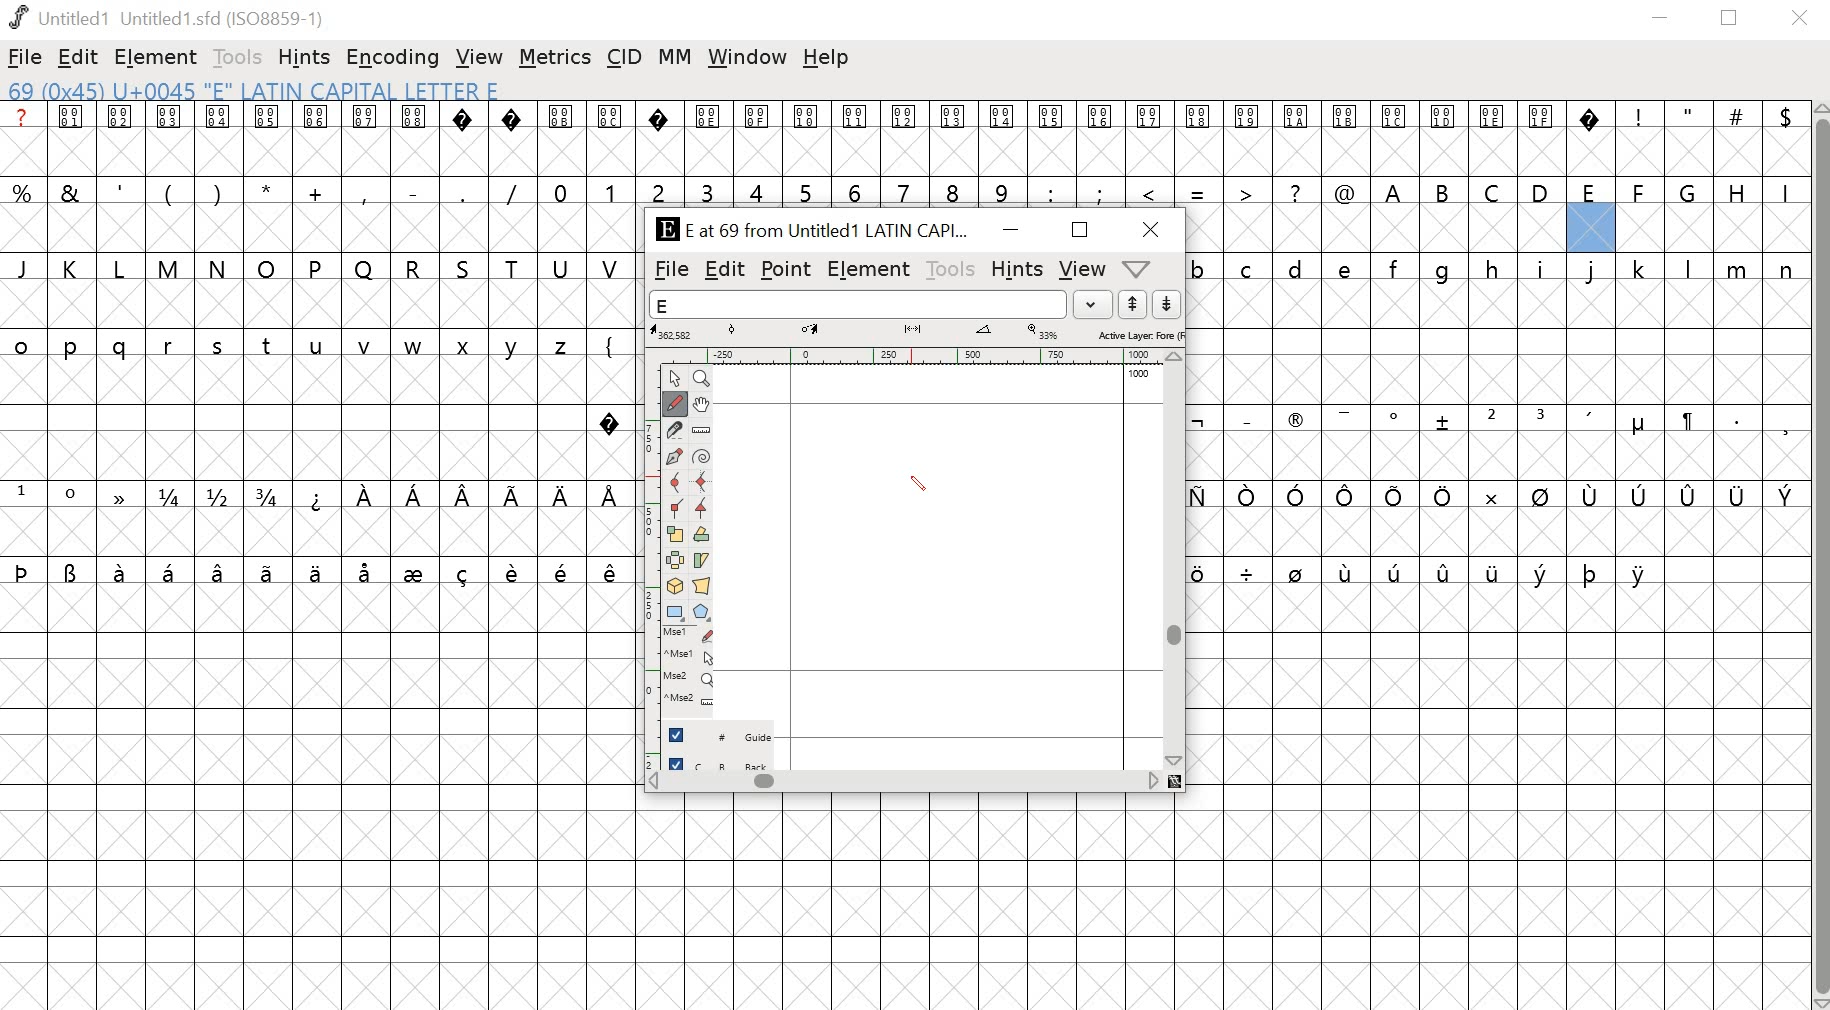  Describe the element at coordinates (704, 588) in the screenshot. I see `Perspective` at that location.